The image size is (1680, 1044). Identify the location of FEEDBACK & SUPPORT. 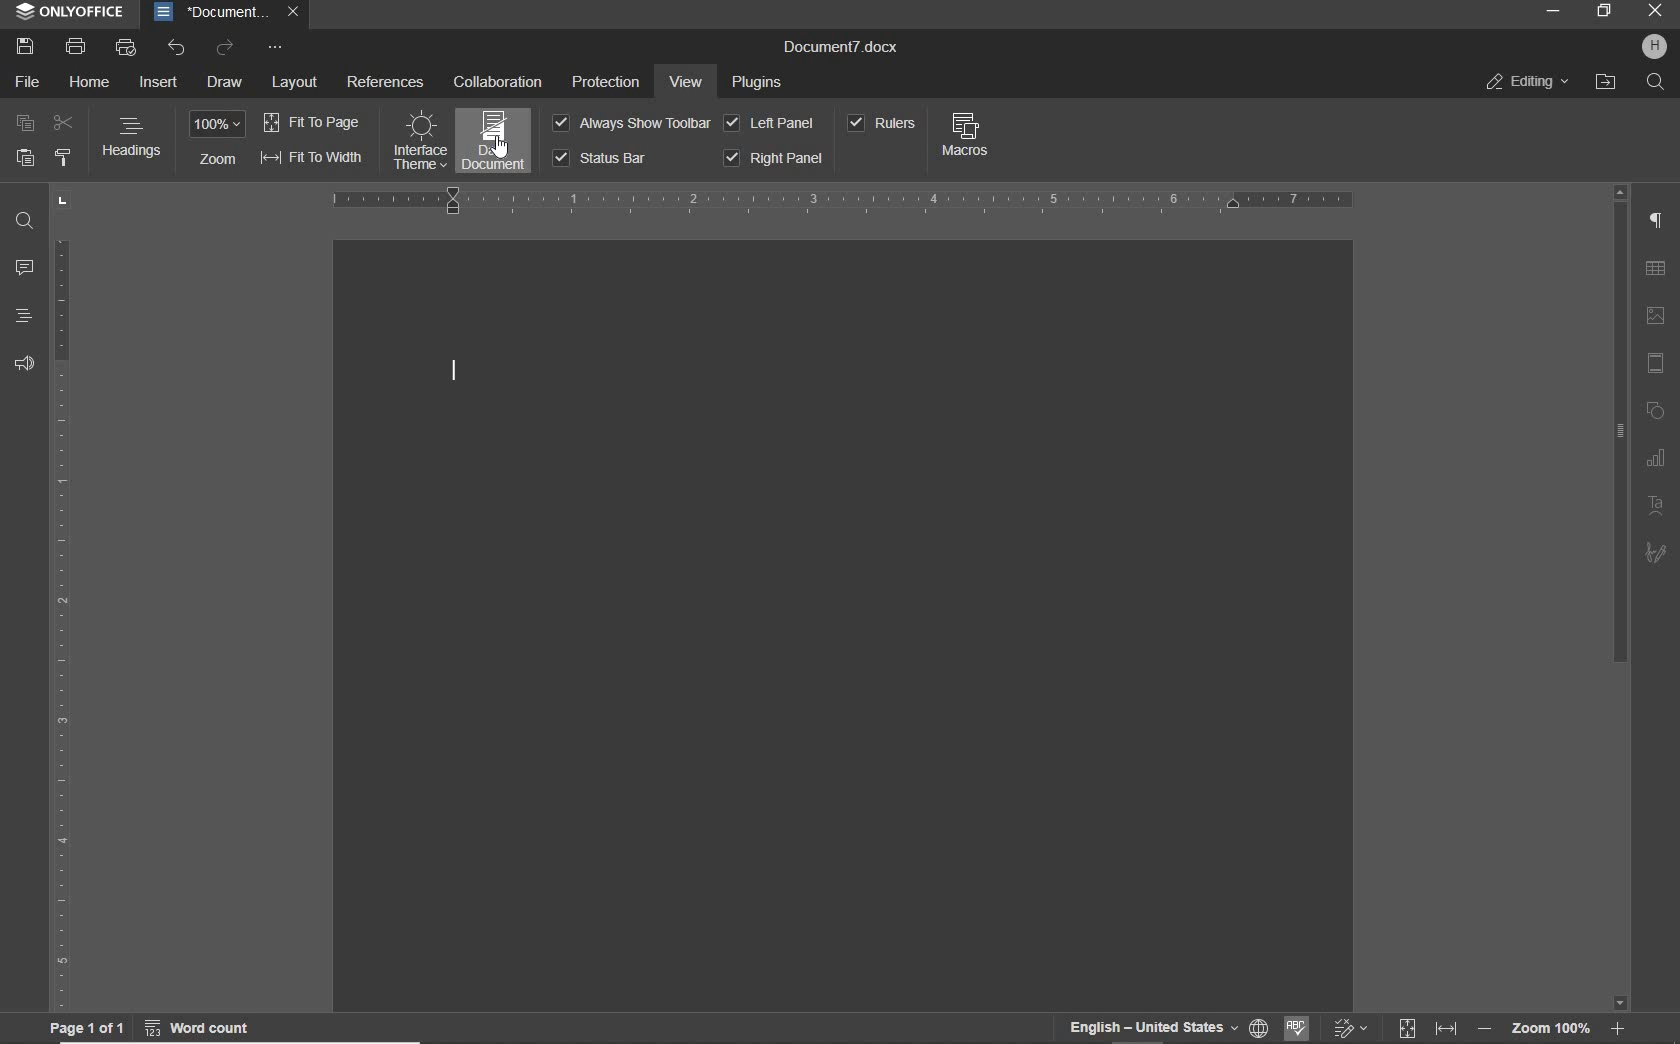
(23, 366).